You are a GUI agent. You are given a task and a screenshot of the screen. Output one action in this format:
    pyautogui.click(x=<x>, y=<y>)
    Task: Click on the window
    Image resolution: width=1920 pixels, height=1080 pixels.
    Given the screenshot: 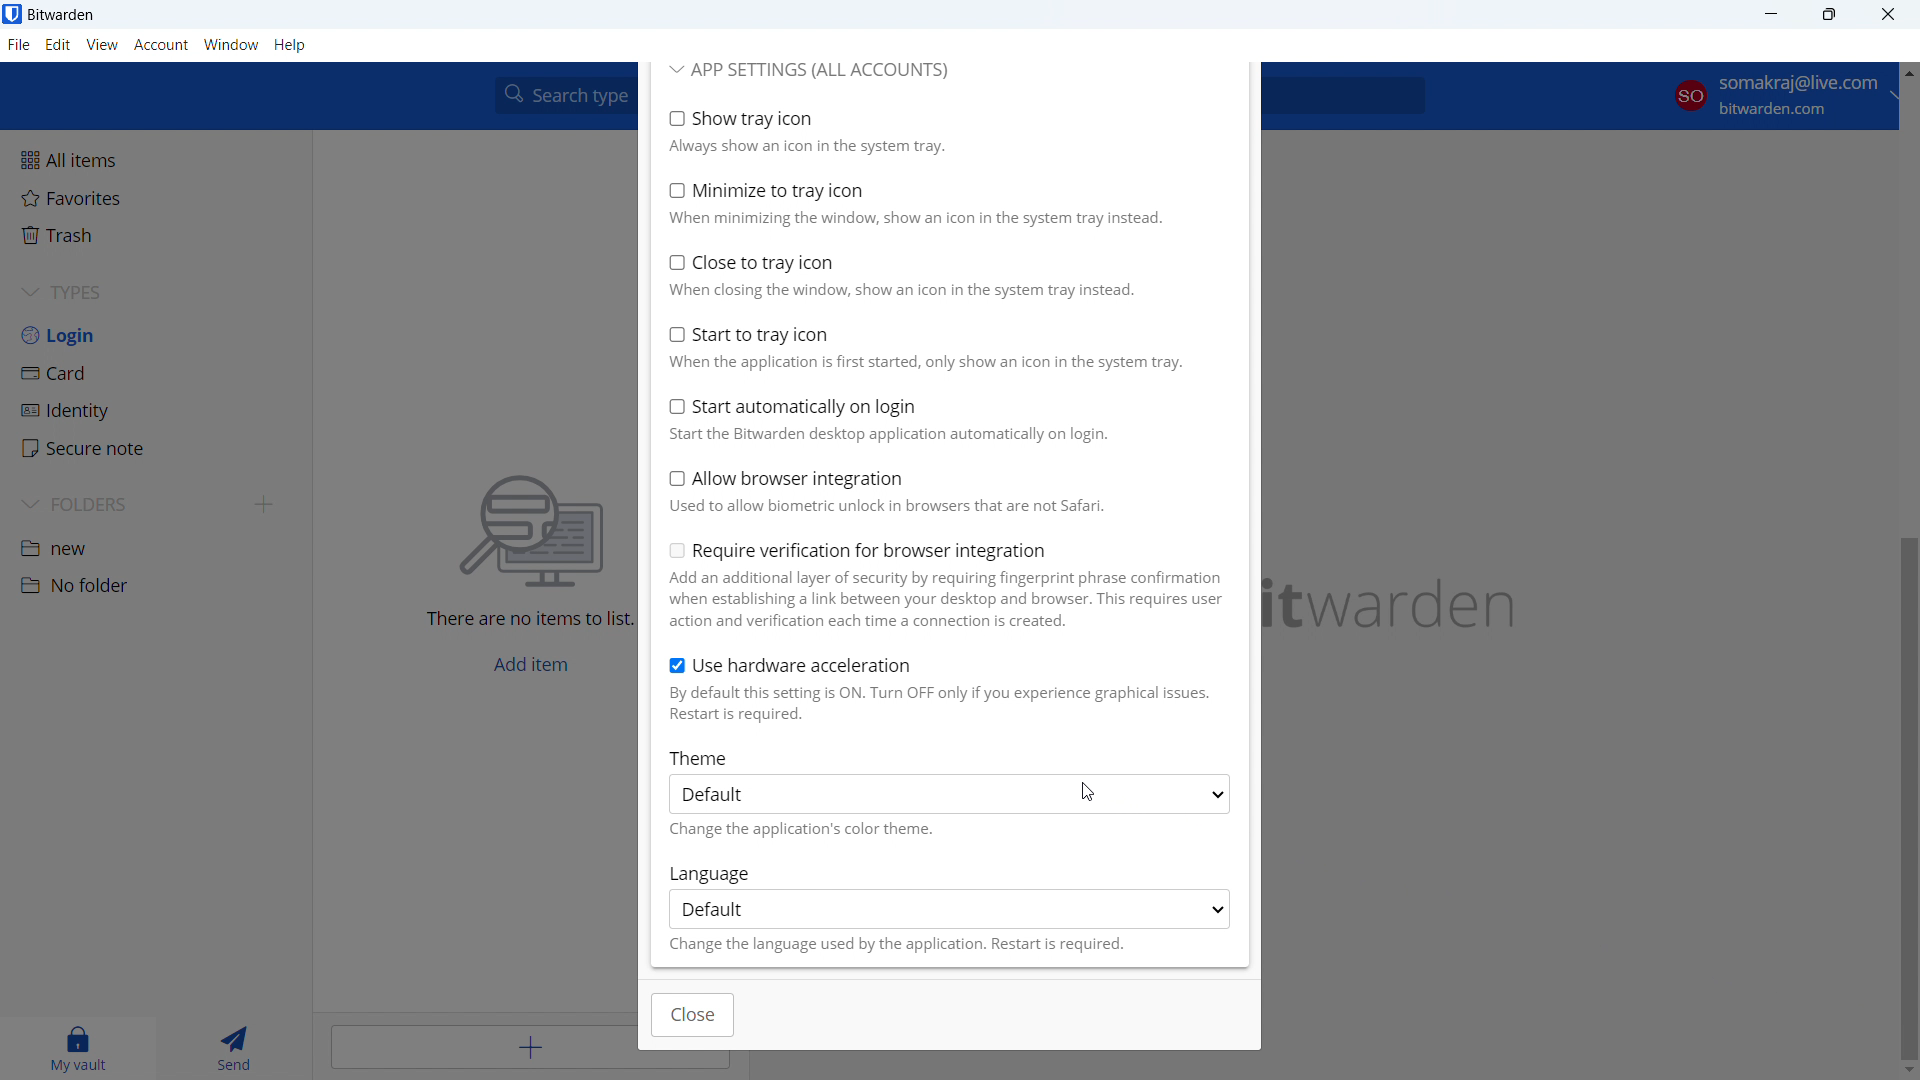 What is the action you would take?
    pyautogui.click(x=232, y=45)
    